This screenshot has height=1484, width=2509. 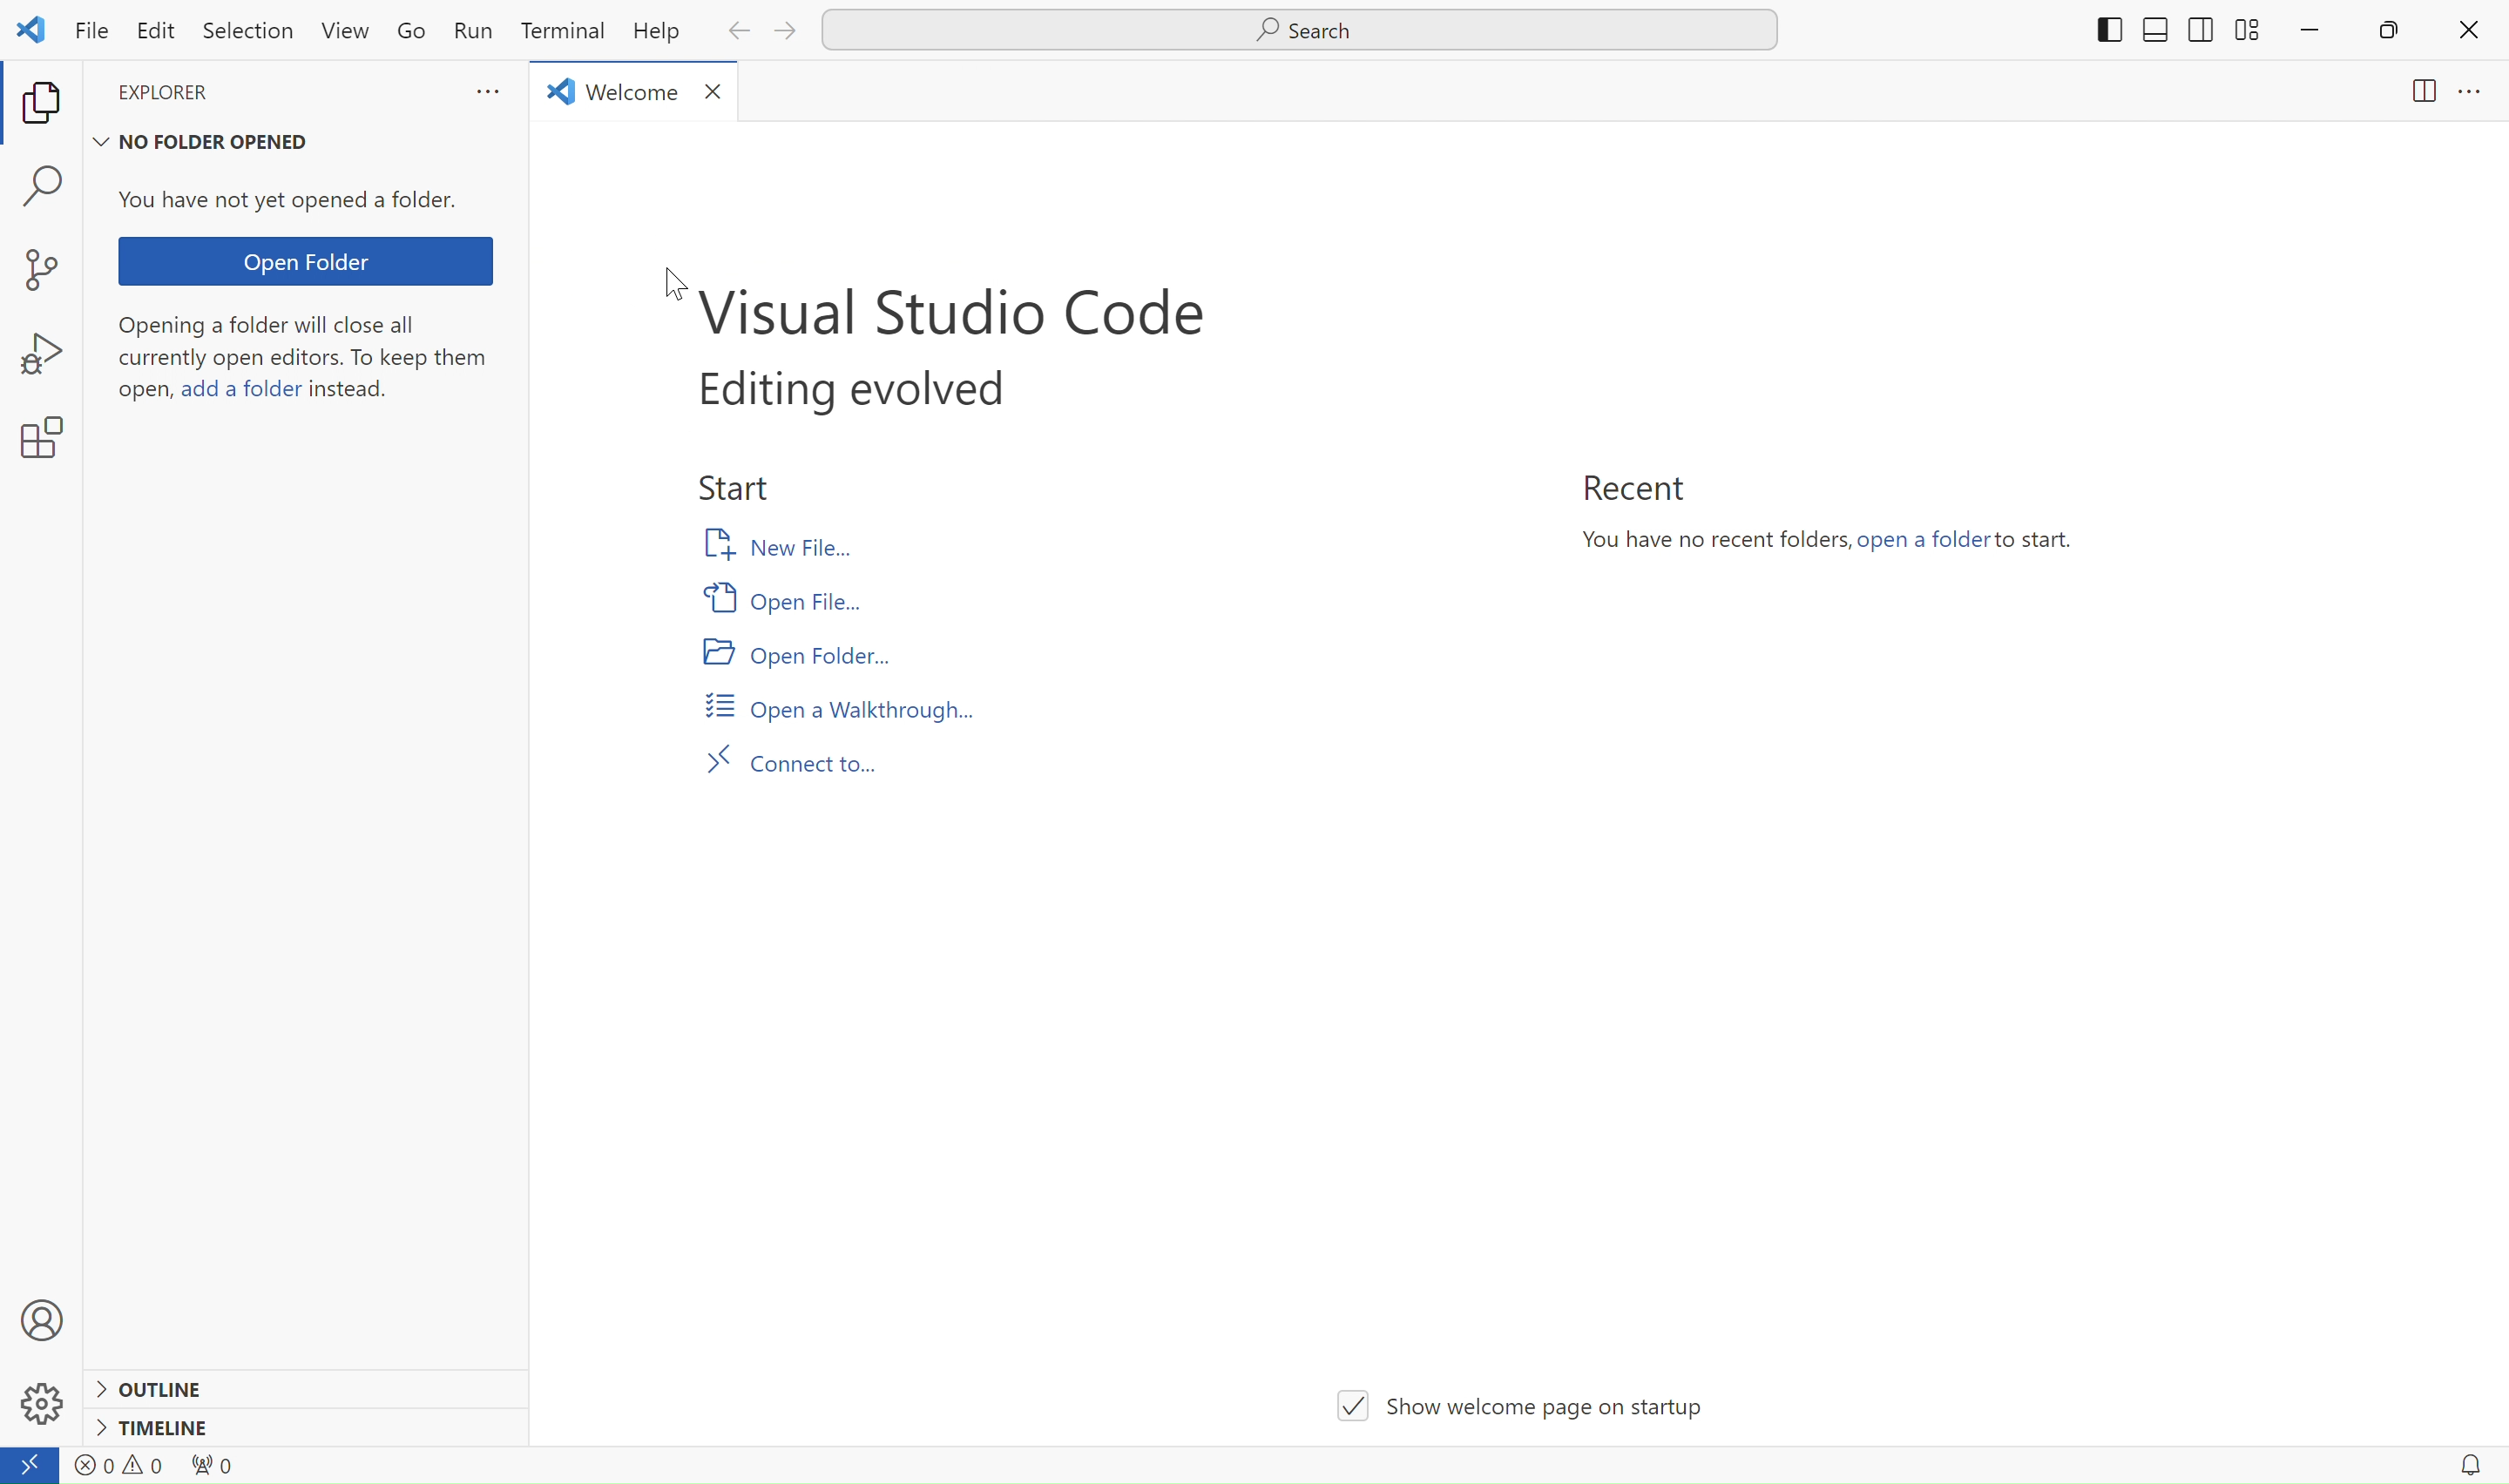 I want to click on Opening a folder will close all currently open editors. To keep them open,add a folder instead, so click(x=306, y=367).